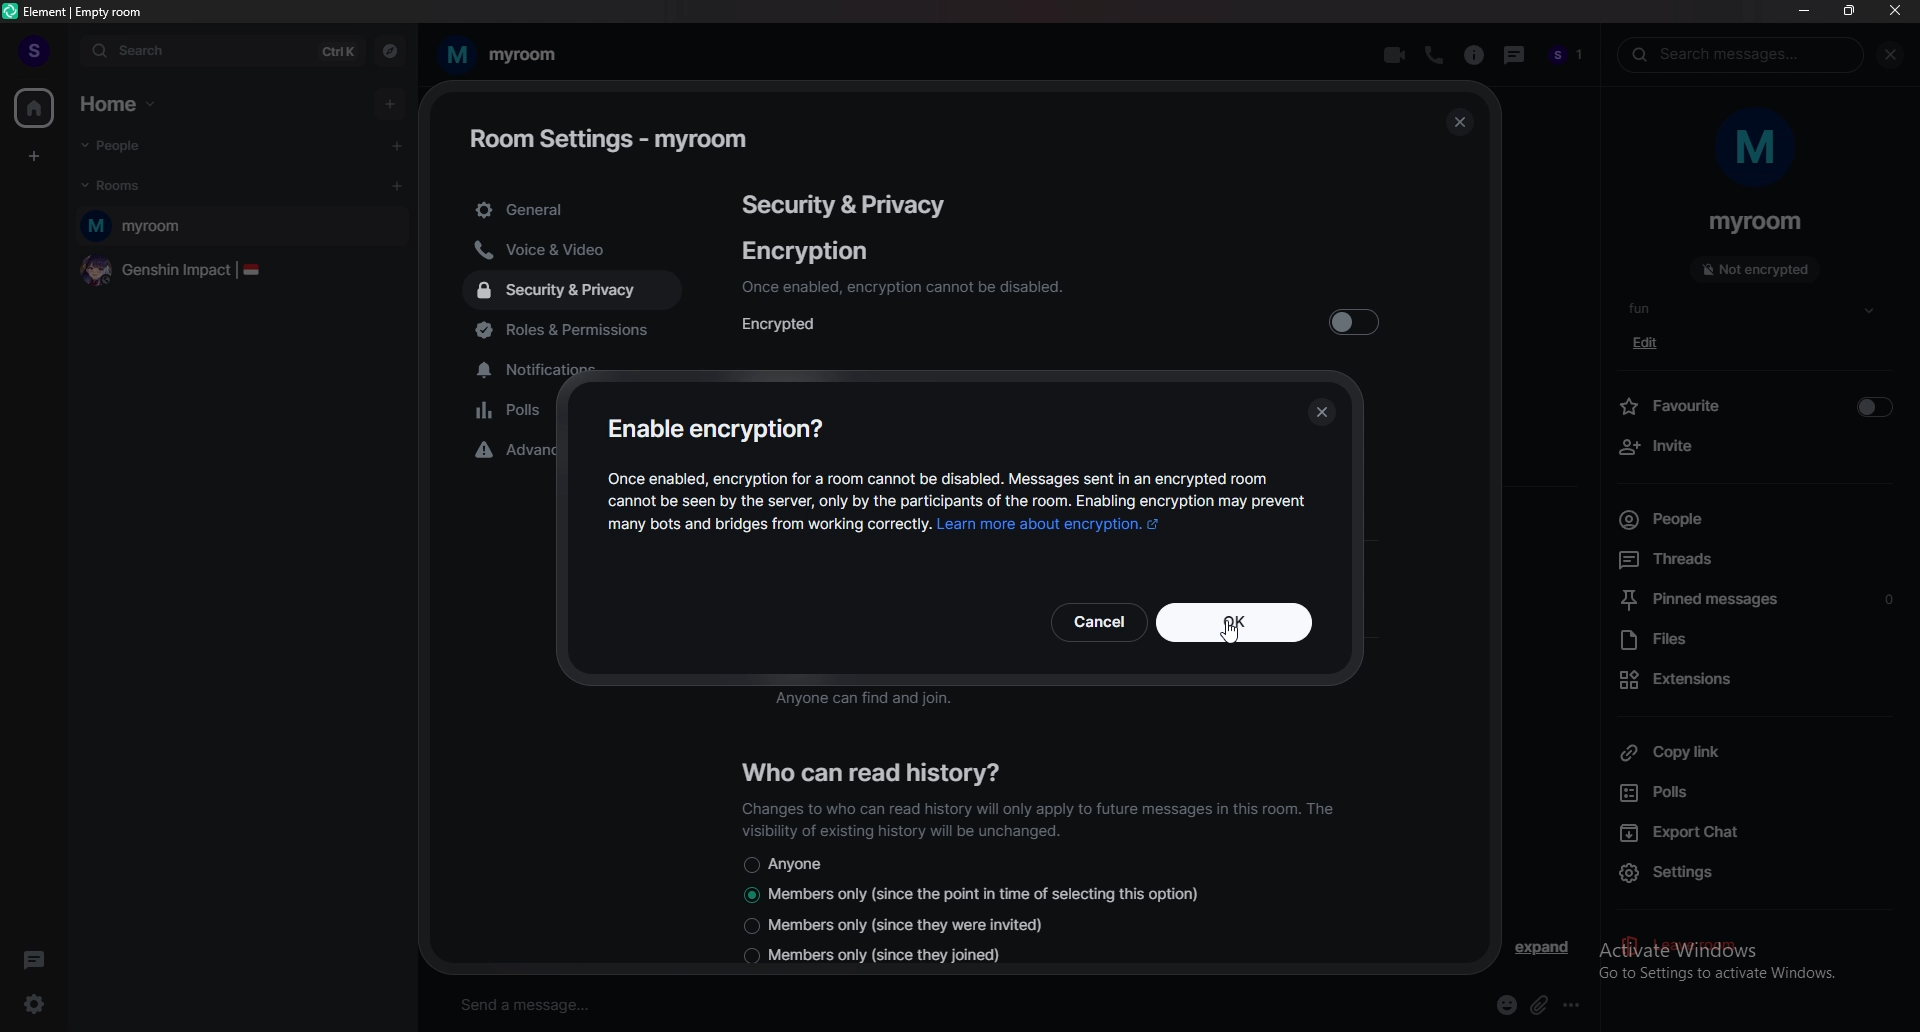 The image size is (1920, 1032). I want to click on genshin impact |, so click(239, 273).